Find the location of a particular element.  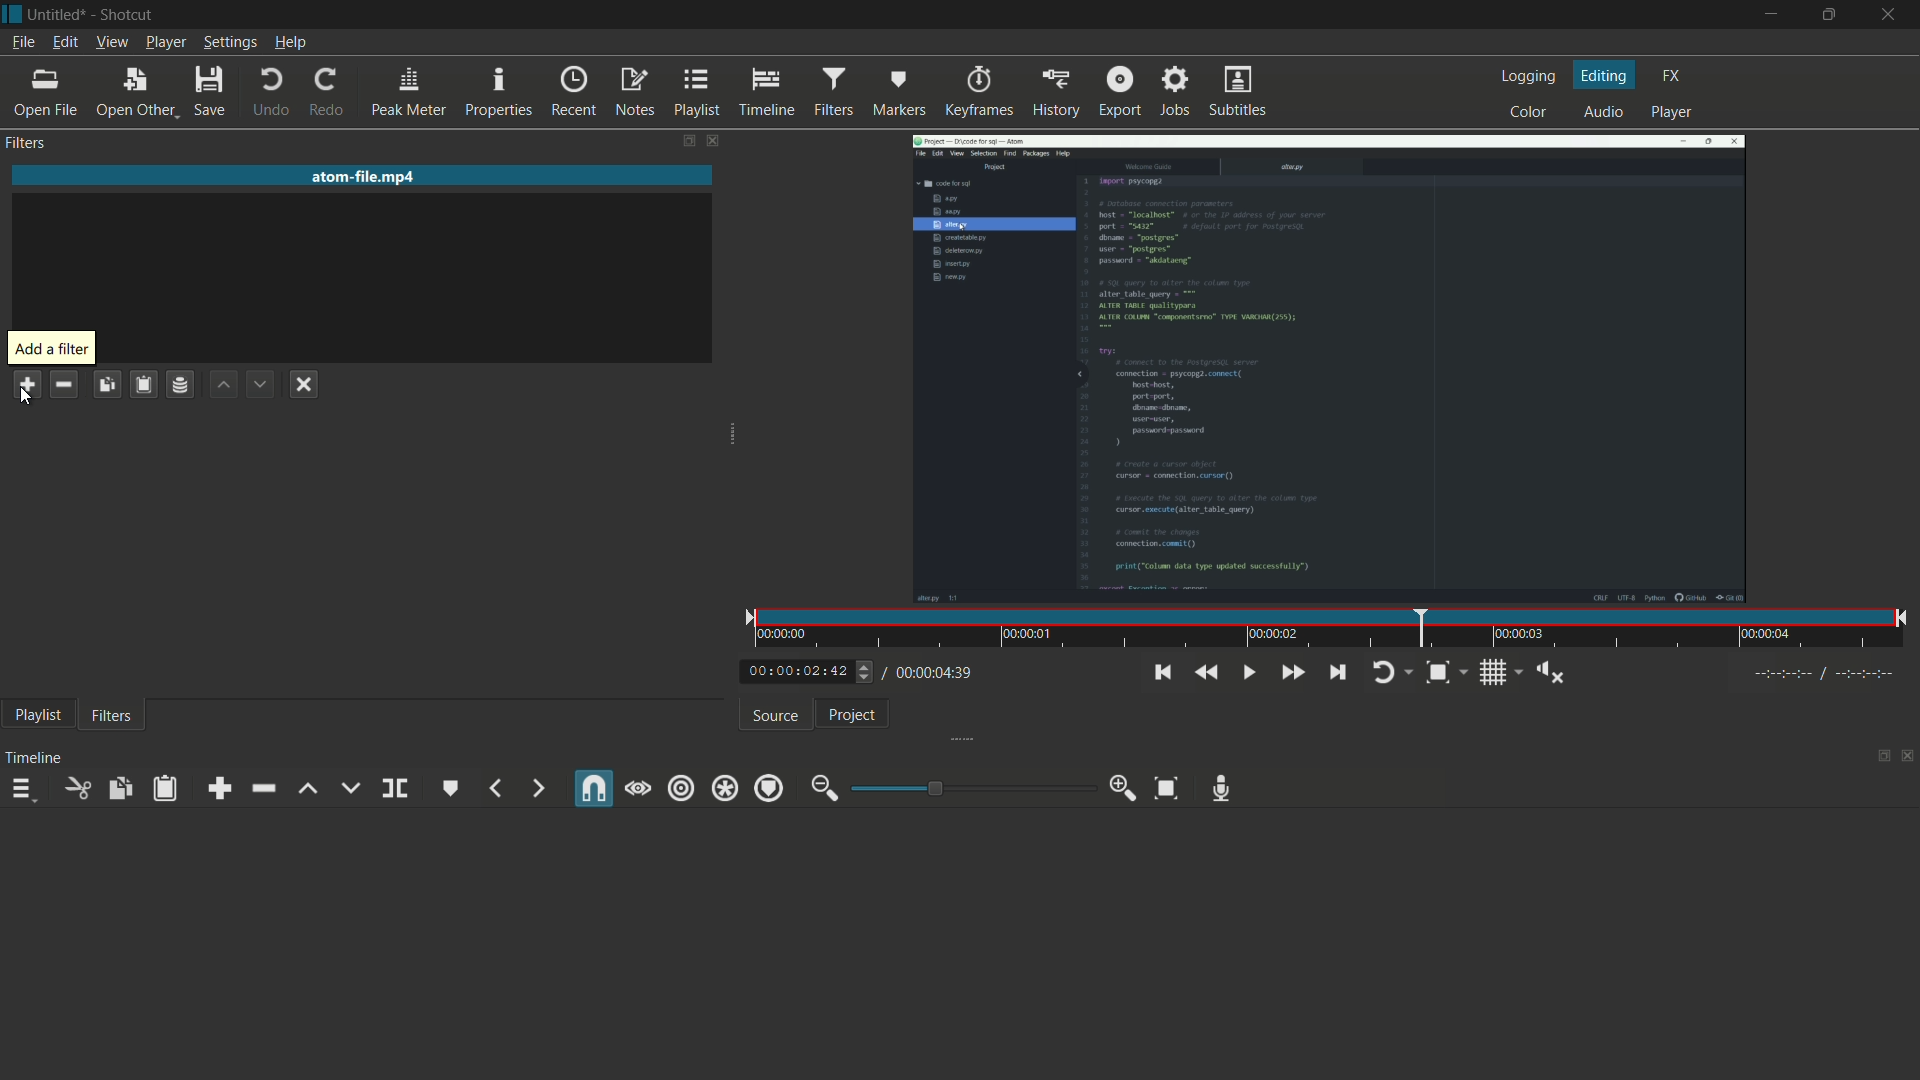

playlist is located at coordinates (696, 92).